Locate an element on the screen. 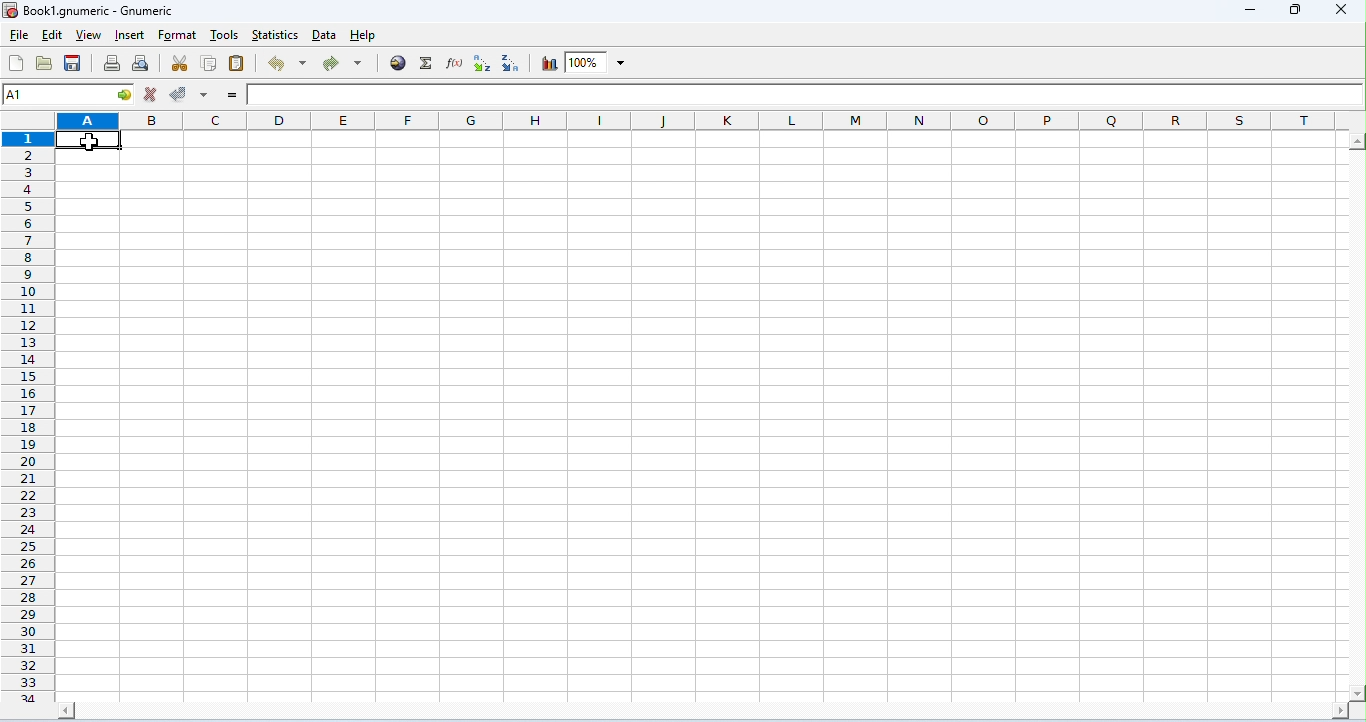  redo is located at coordinates (342, 65).